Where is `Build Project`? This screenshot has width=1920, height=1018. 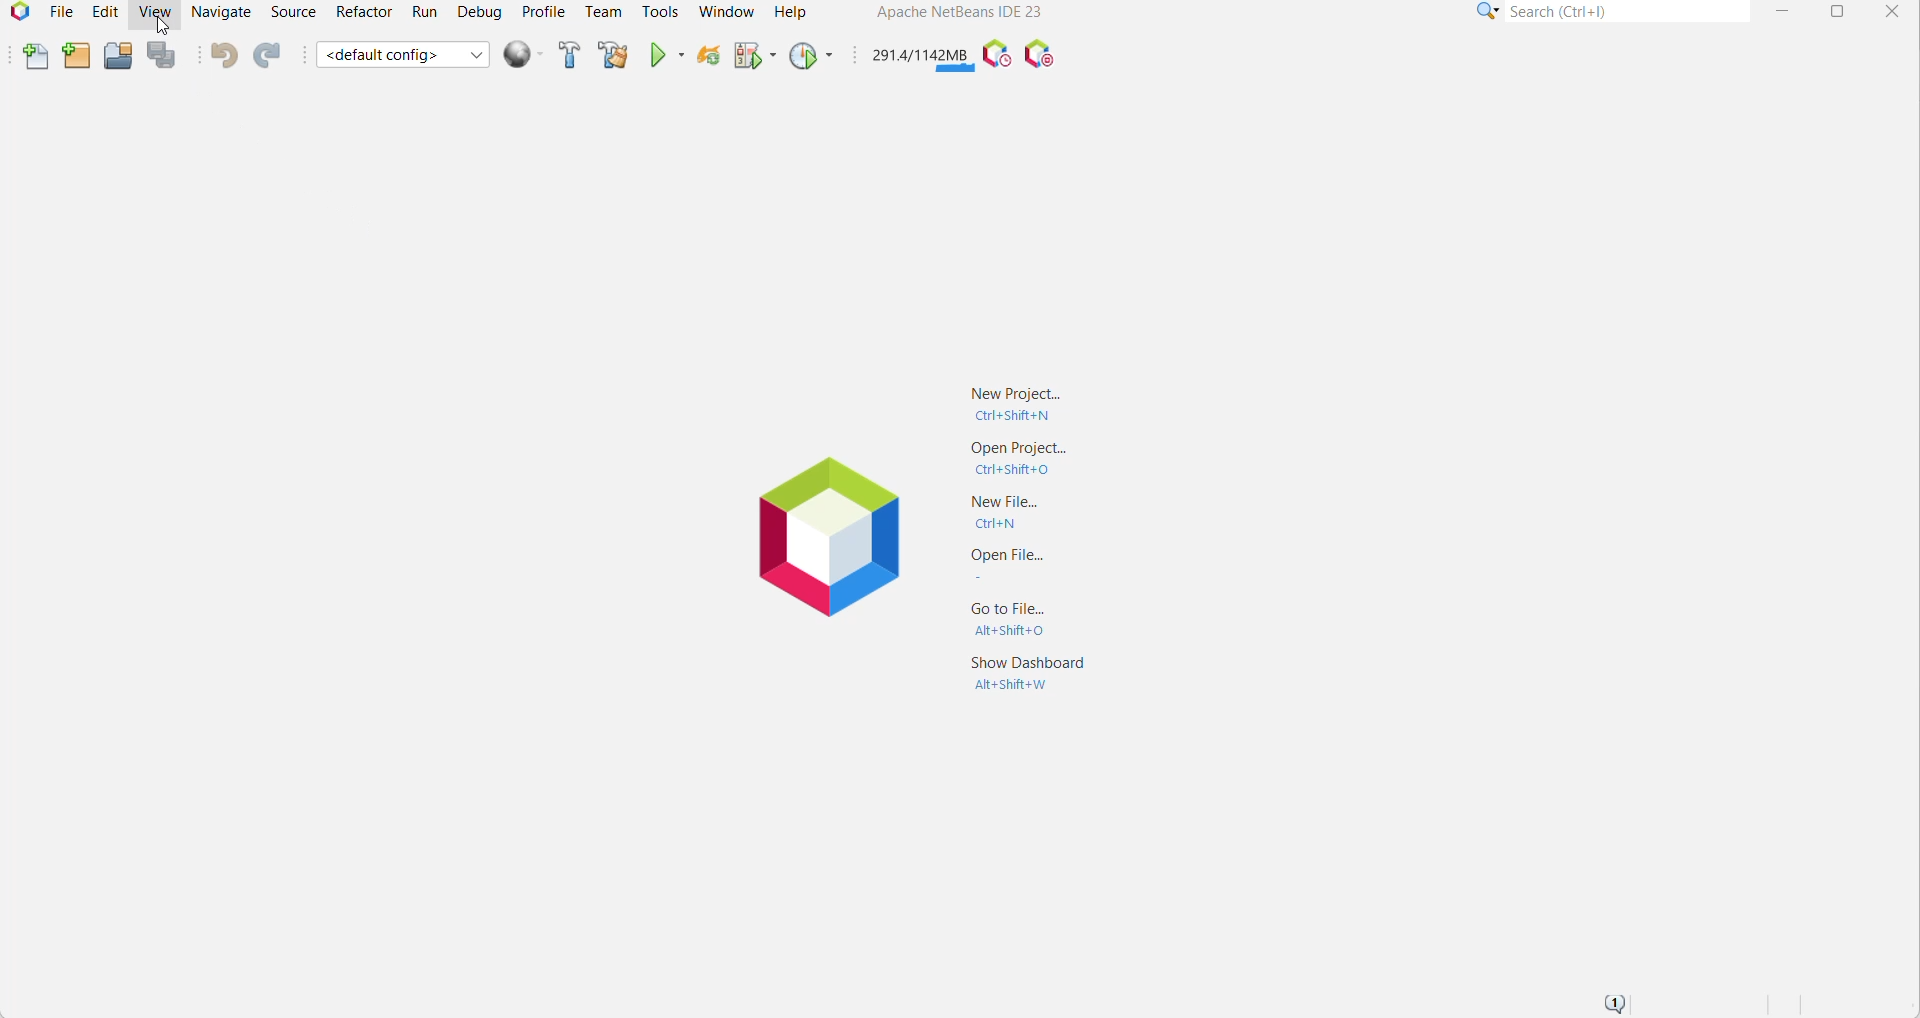 Build Project is located at coordinates (567, 55).